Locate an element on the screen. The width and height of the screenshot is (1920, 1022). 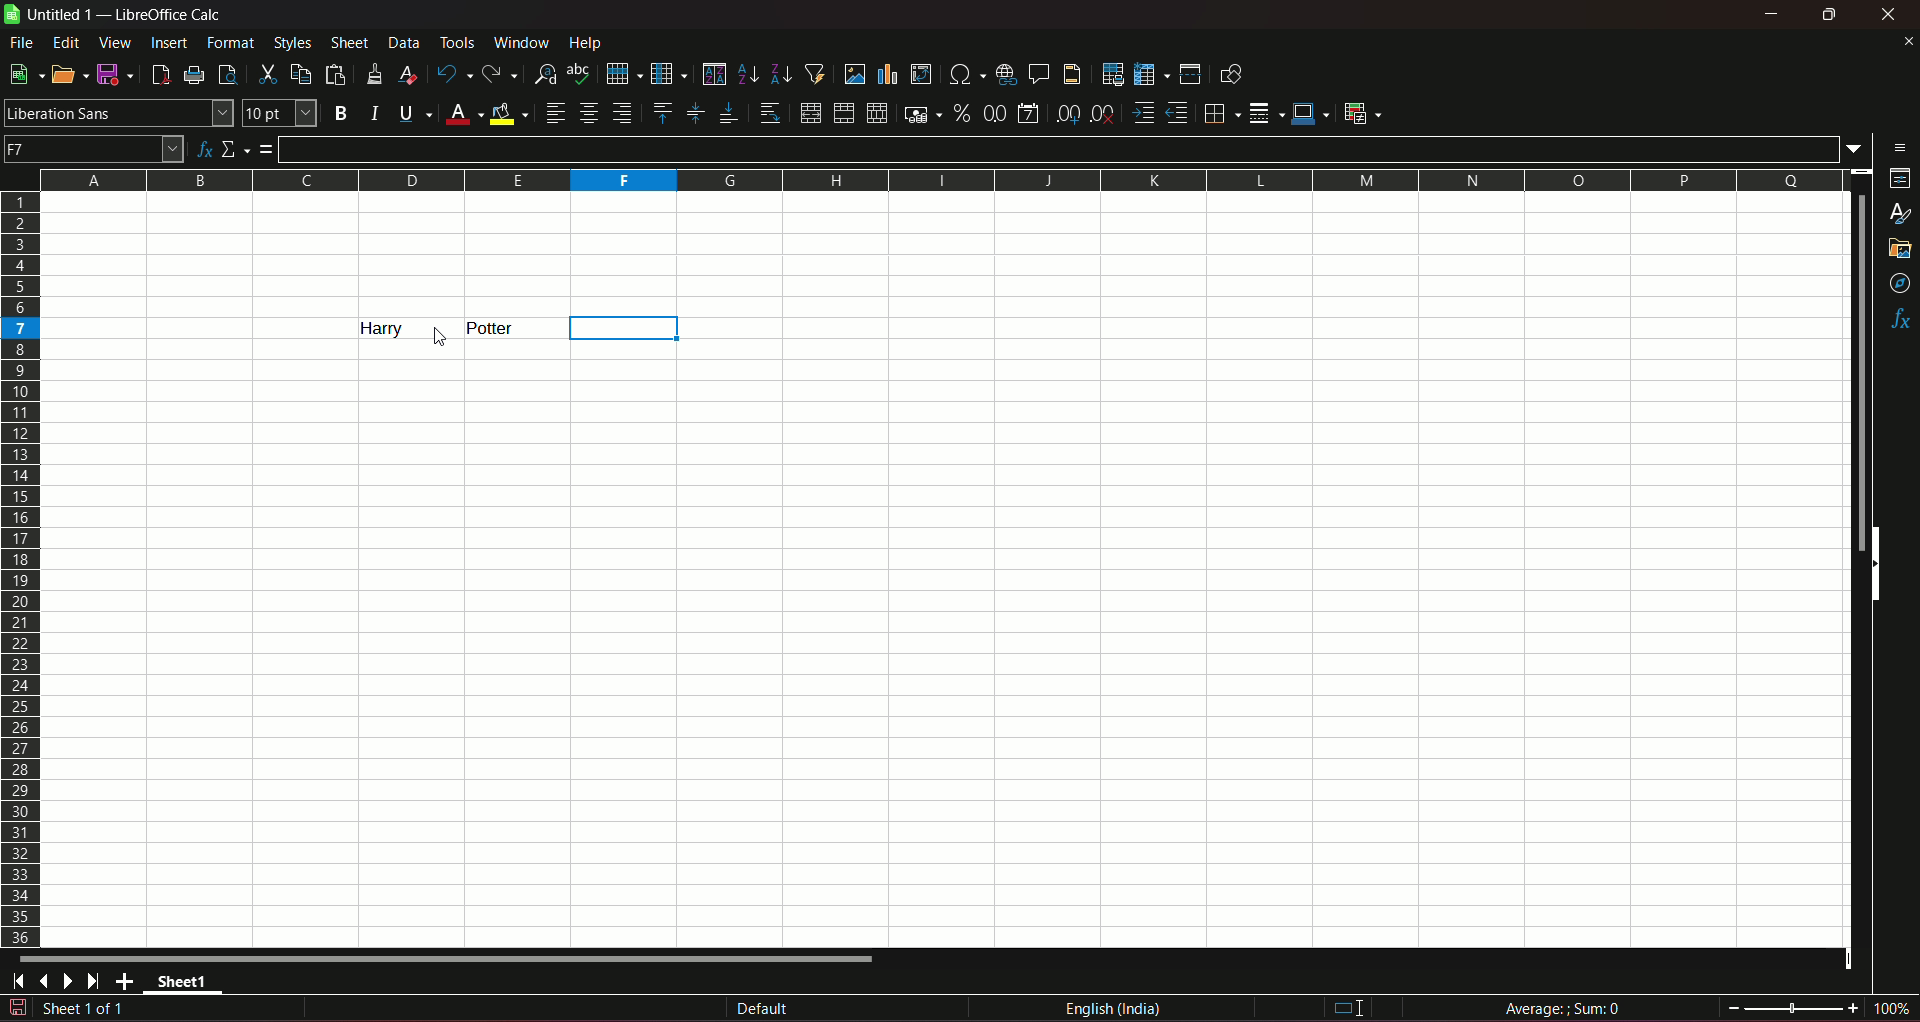
align top is located at coordinates (661, 112).